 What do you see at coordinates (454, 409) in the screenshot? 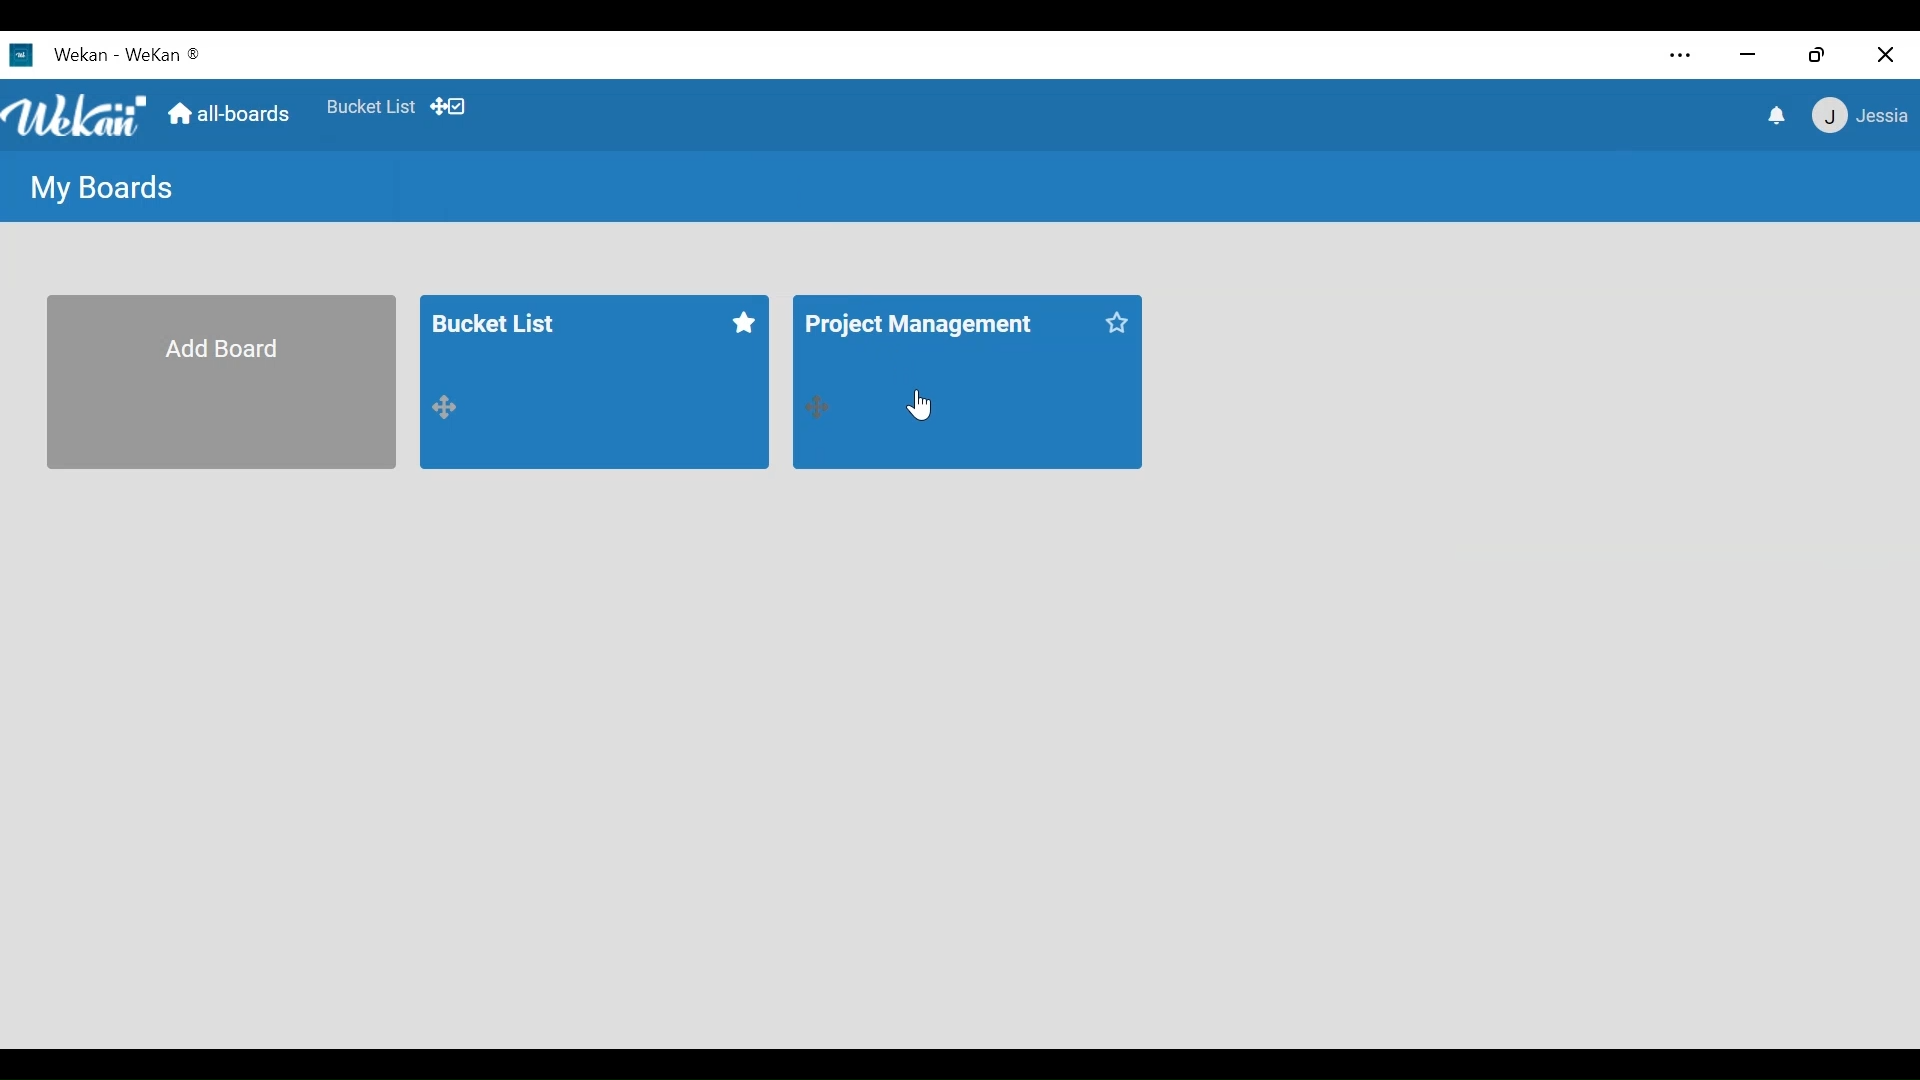
I see `drag` at bounding box center [454, 409].